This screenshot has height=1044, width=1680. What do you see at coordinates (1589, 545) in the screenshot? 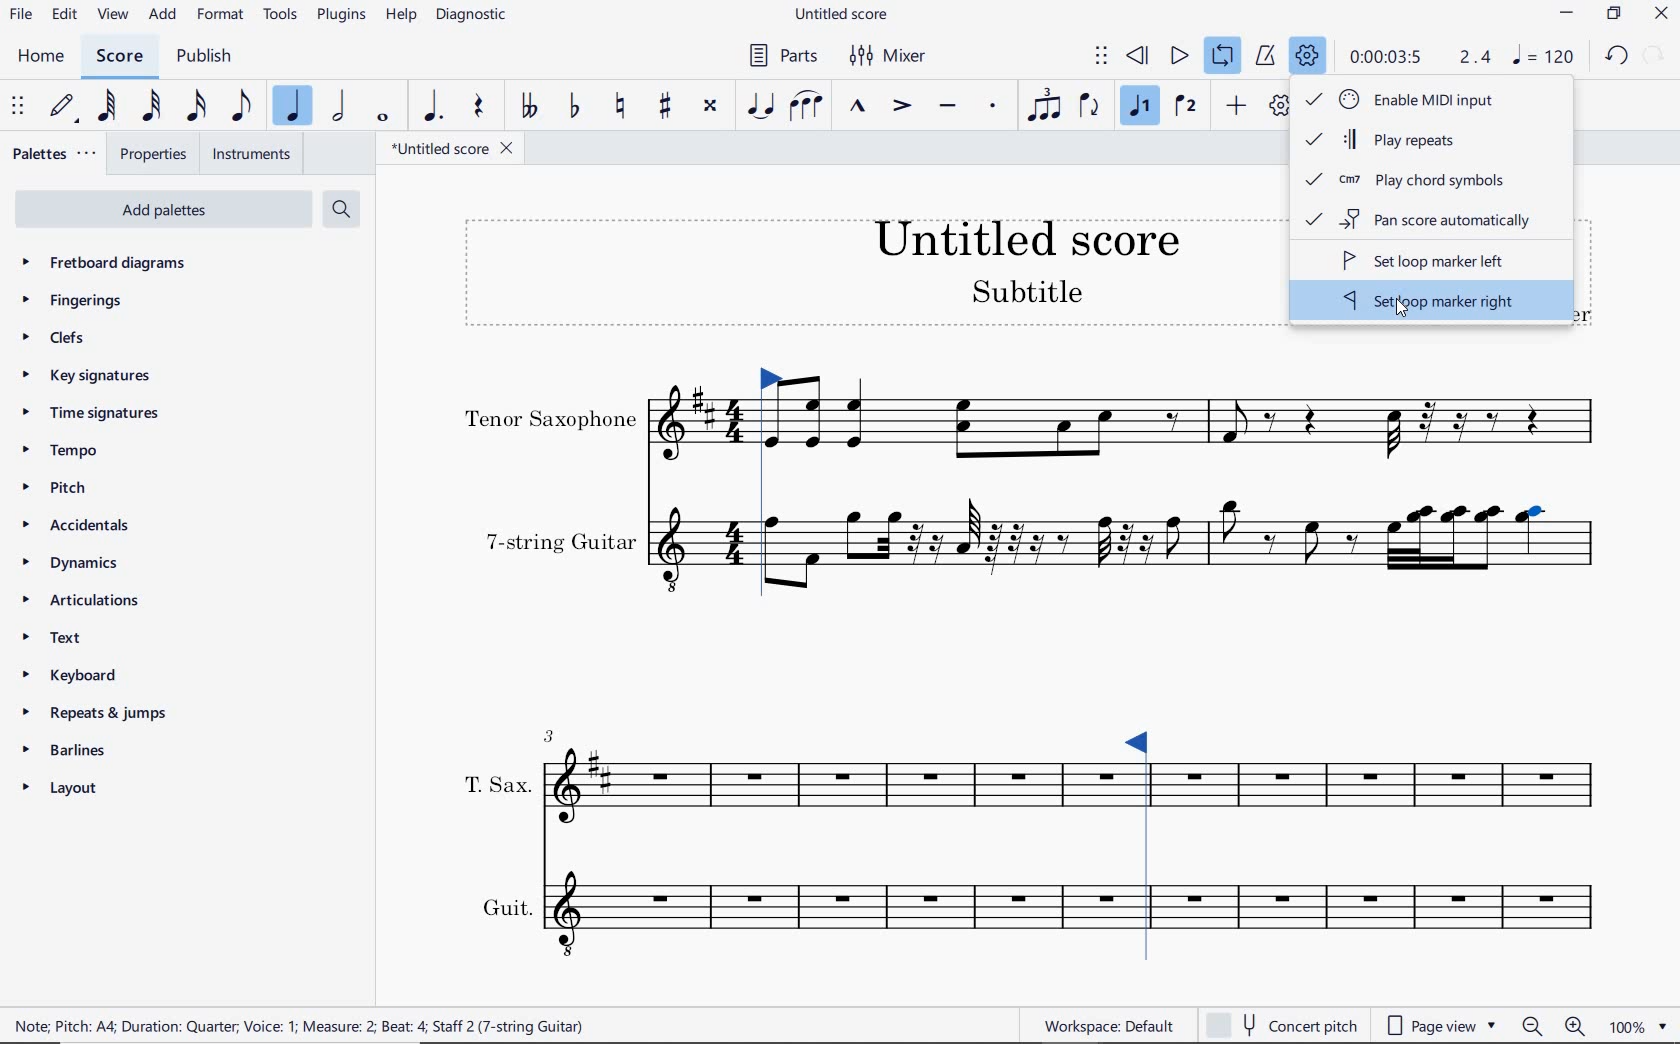
I see `INSTRUMENT: 7-STRING GUITAR` at bounding box center [1589, 545].